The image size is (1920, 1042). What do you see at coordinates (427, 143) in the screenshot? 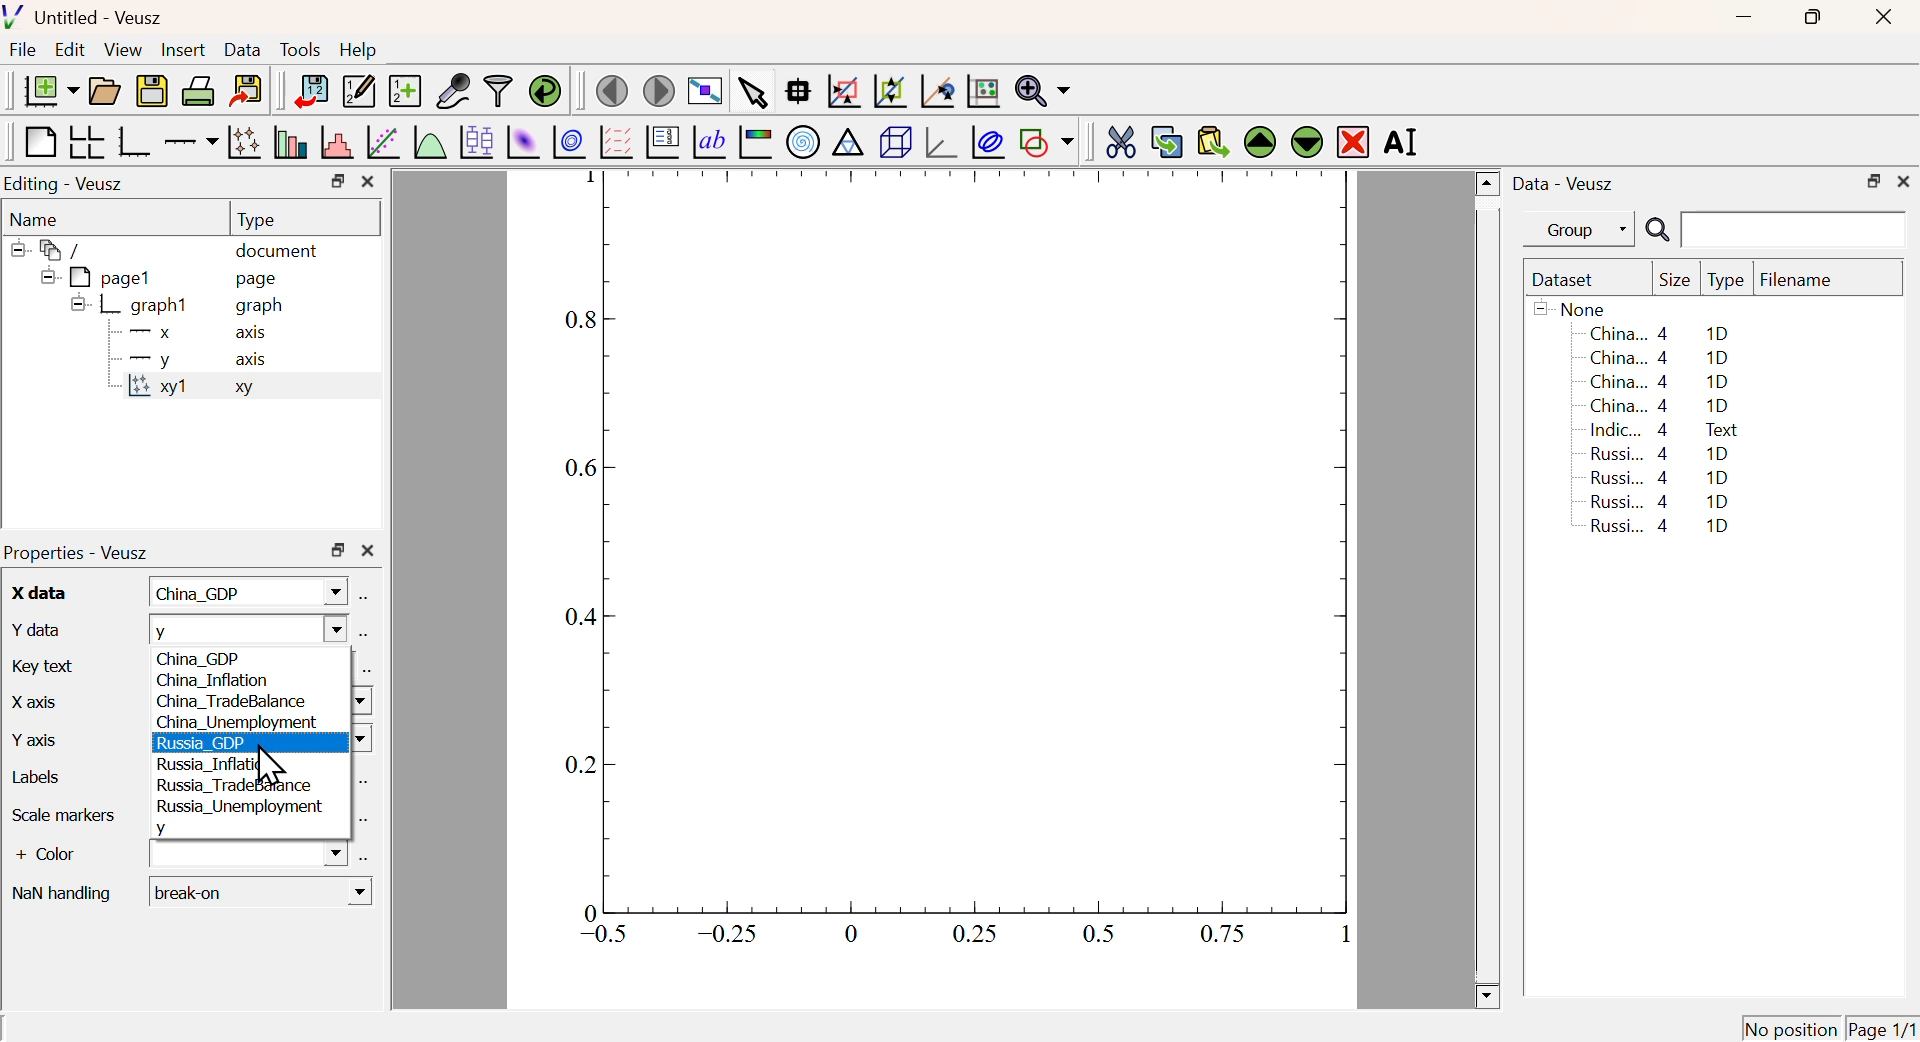
I see `Plot a function` at bounding box center [427, 143].